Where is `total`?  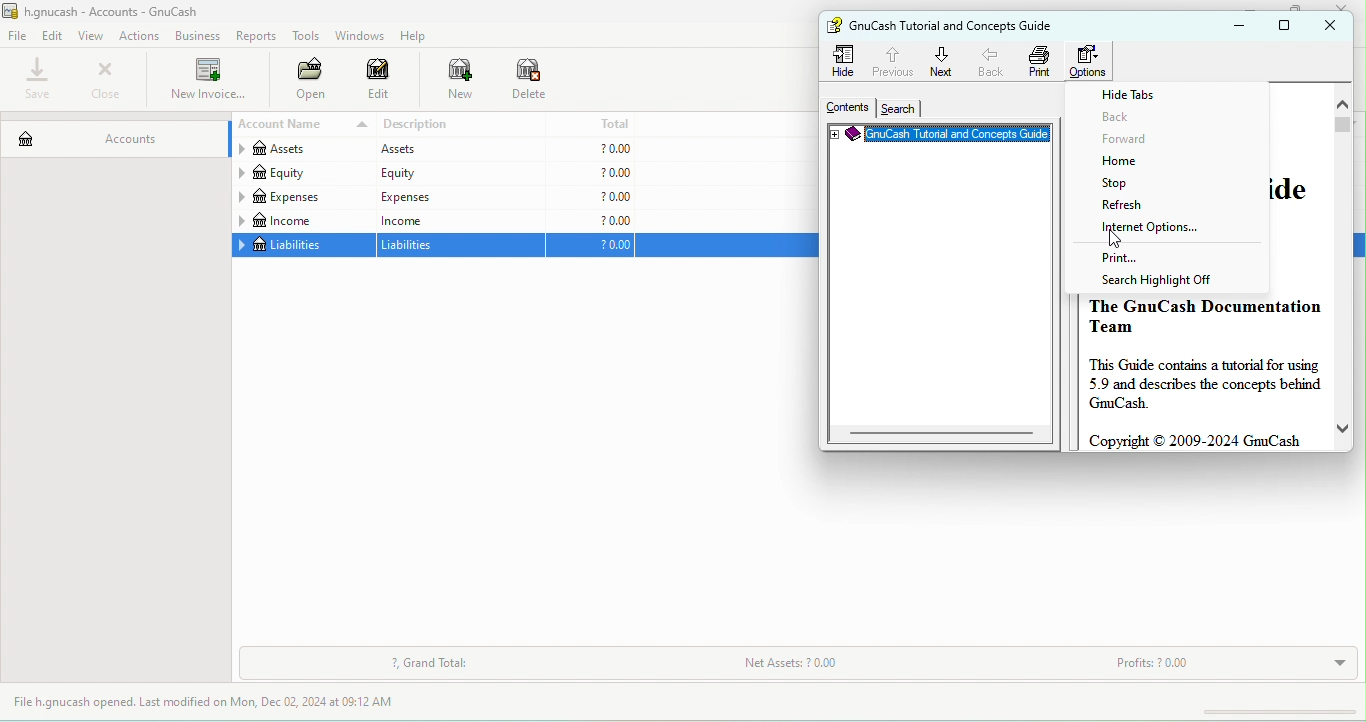 total is located at coordinates (592, 123).